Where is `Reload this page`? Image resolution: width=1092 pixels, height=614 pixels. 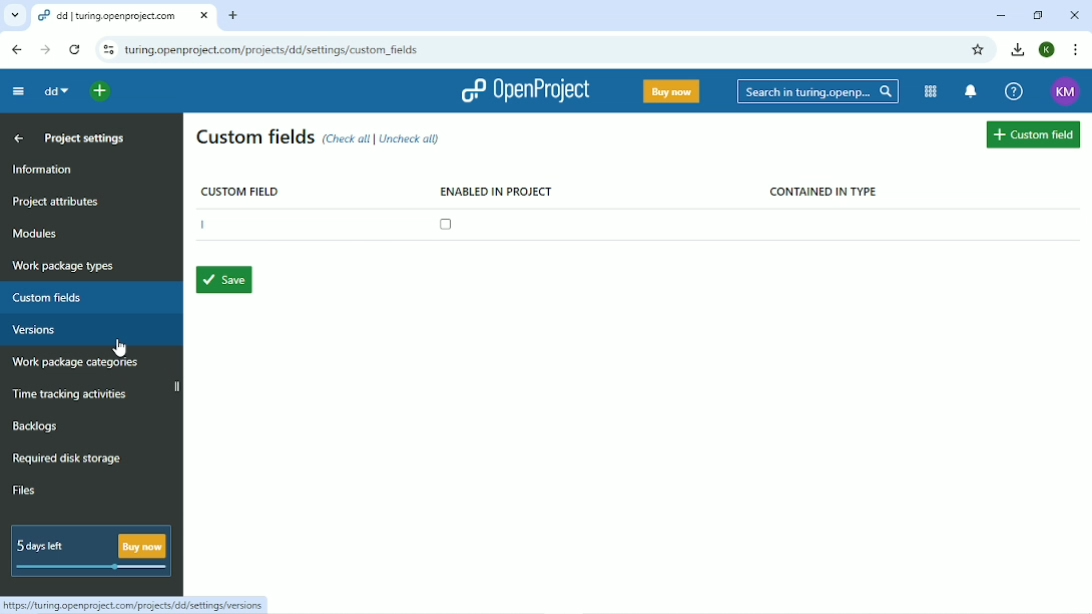
Reload this page is located at coordinates (74, 50).